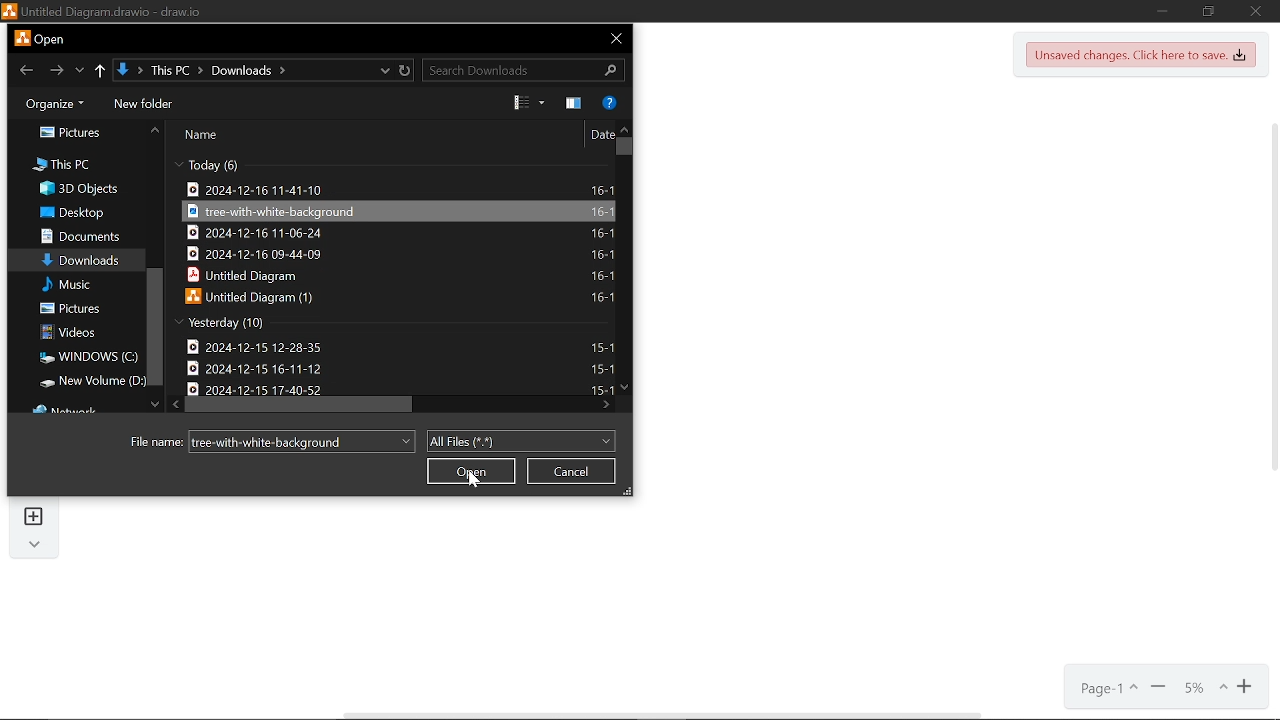 The height and width of the screenshot is (720, 1280). Describe the element at coordinates (391, 386) in the screenshot. I see `file titled "2024-12-15 17-40-52"` at that location.